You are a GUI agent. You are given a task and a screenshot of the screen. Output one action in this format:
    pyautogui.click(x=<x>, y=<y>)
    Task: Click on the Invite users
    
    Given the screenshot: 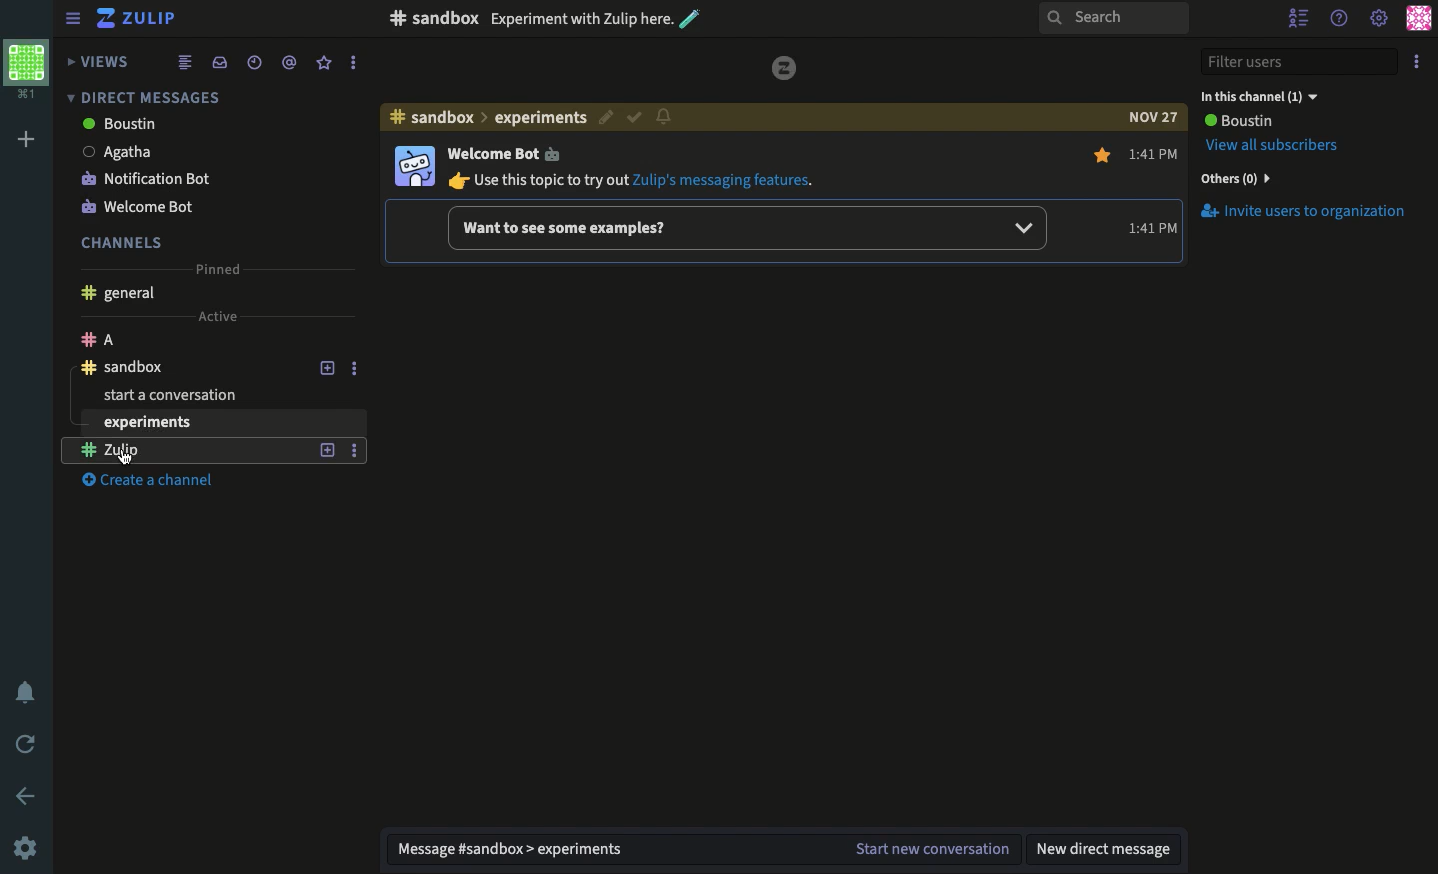 What is the action you would take?
    pyautogui.click(x=1302, y=211)
    